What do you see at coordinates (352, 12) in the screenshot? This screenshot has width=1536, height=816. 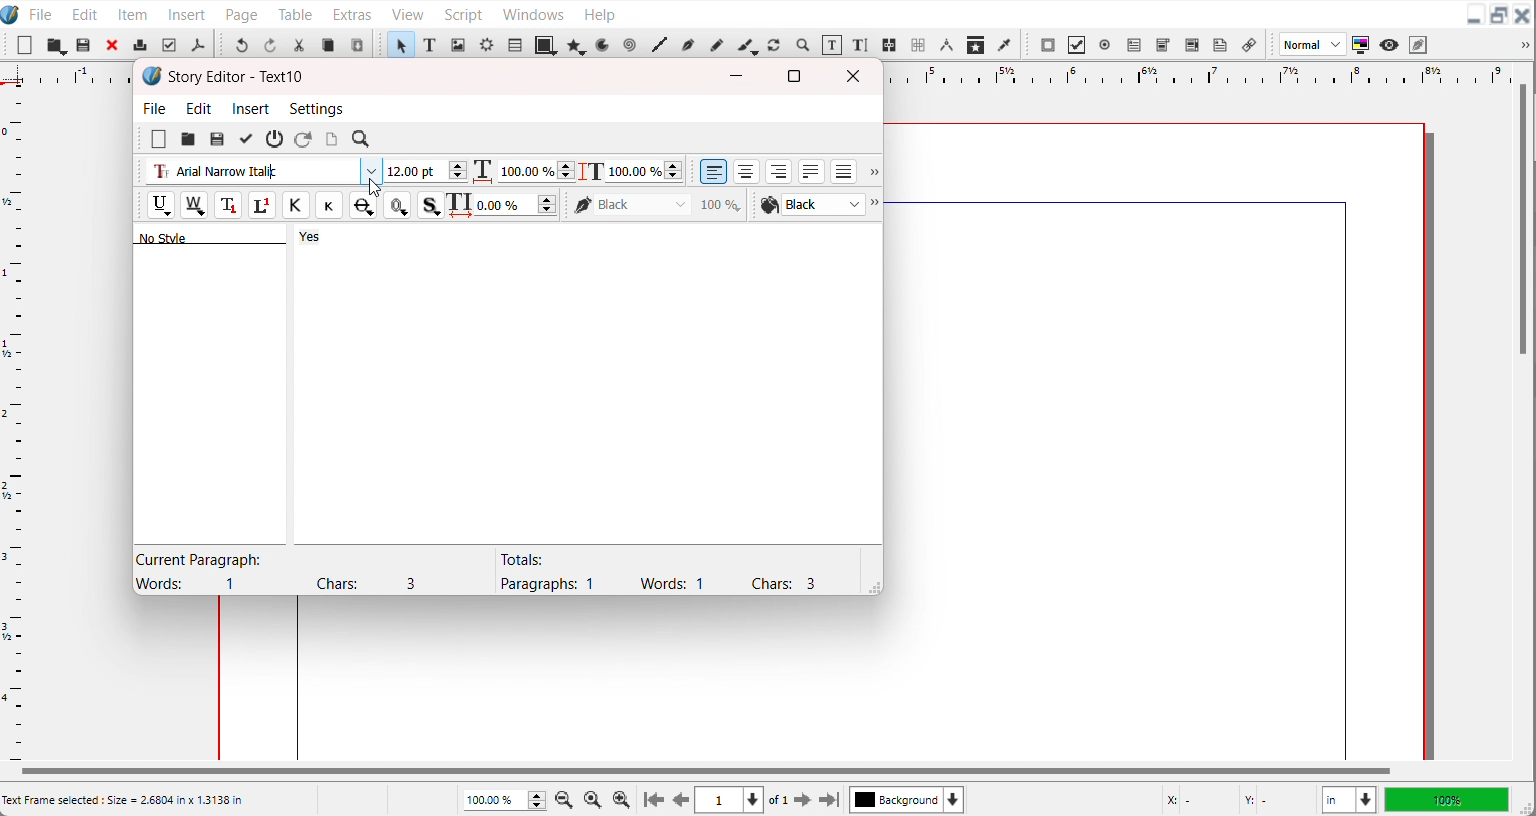 I see `Extras` at bounding box center [352, 12].